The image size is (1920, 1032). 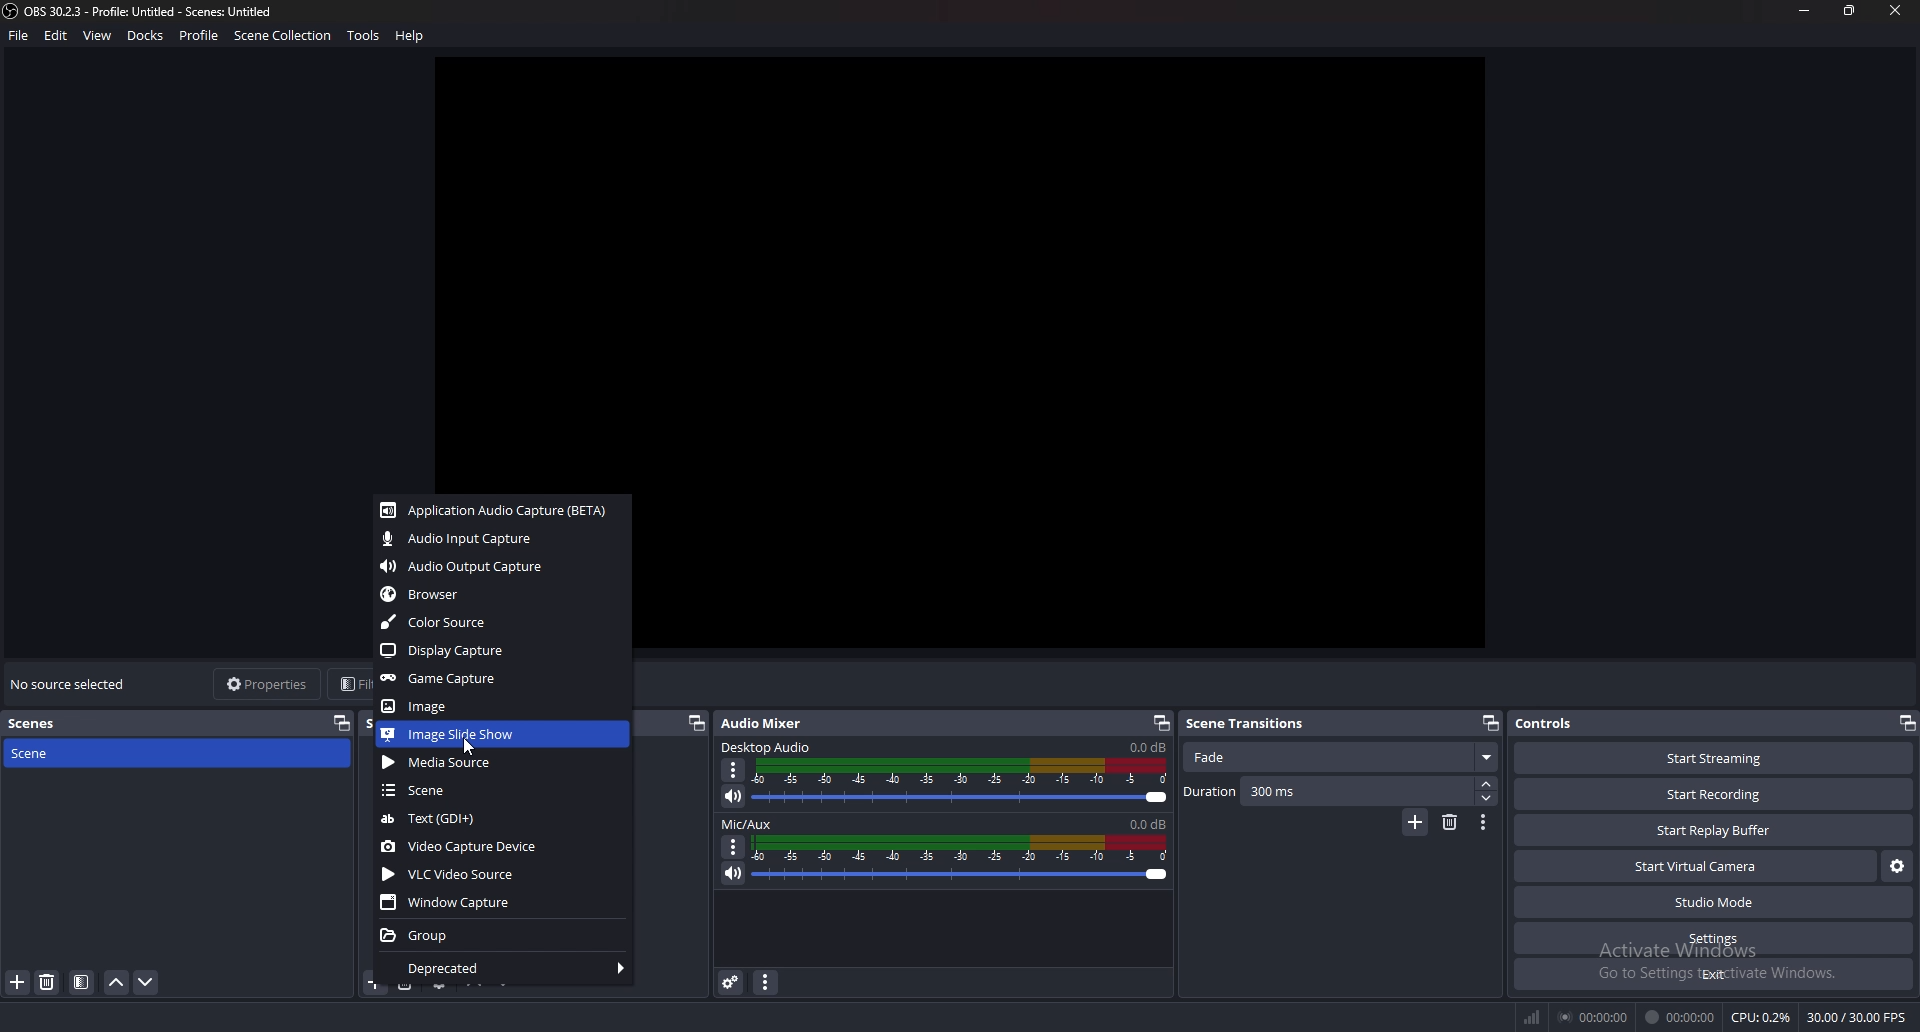 What do you see at coordinates (497, 707) in the screenshot?
I see `image` at bounding box center [497, 707].